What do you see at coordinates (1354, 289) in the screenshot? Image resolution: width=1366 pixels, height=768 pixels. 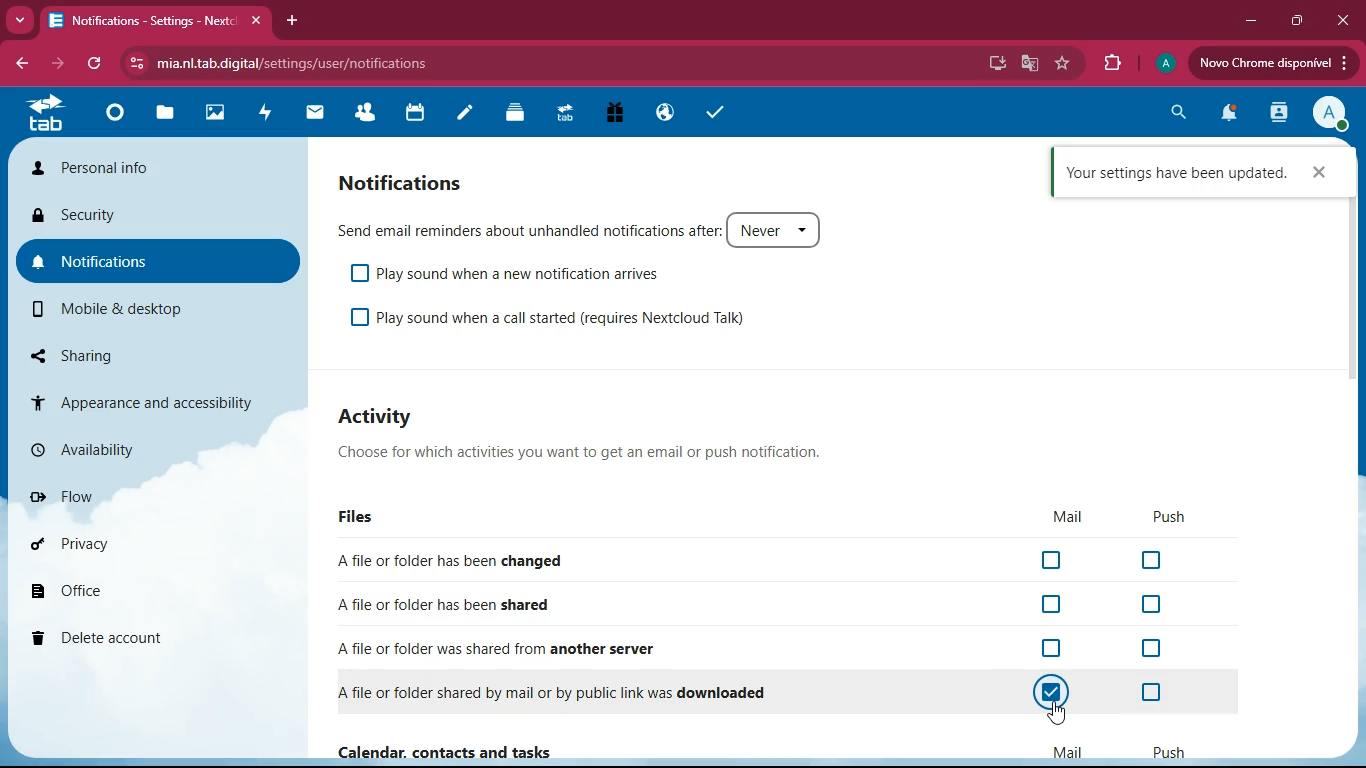 I see `scroll bar` at bounding box center [1354, 289].